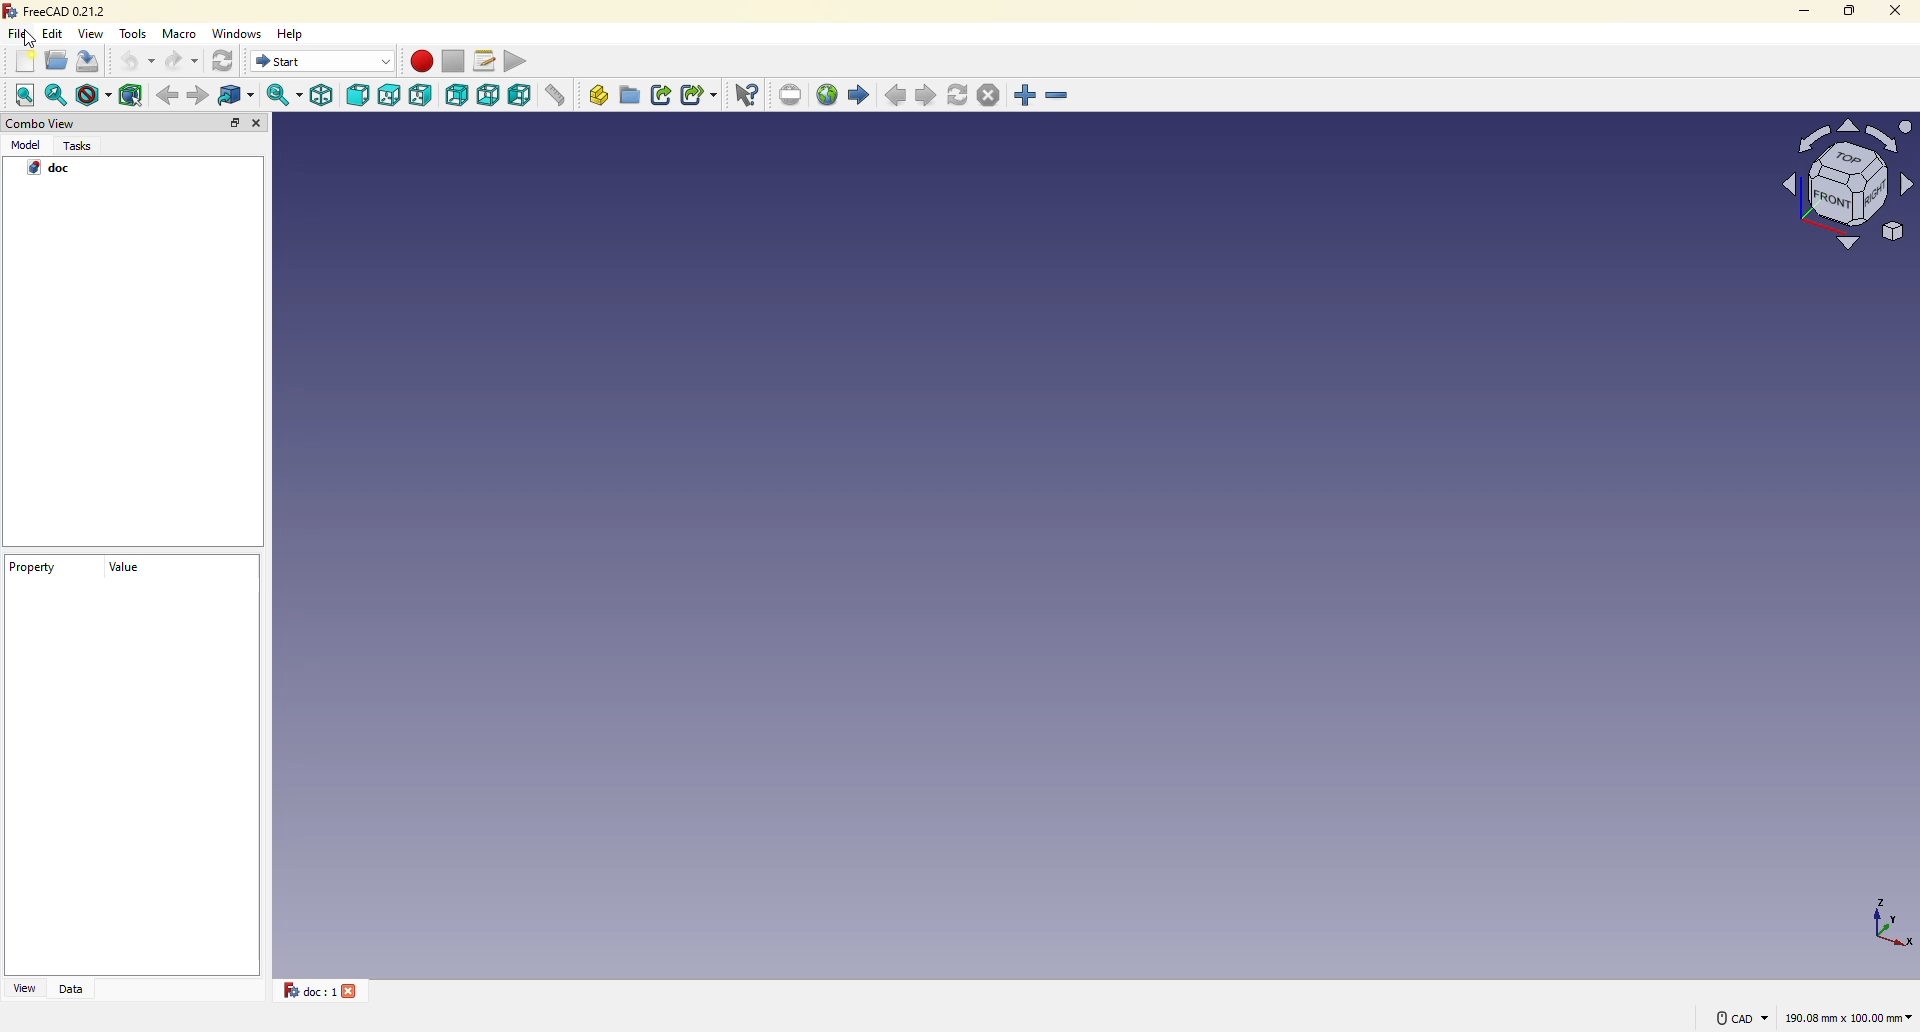 This screenshot has height=1032, width=1920. What do you see at coordinates (423, 95) in the screenshot?
I see `right` at bounding box center [423, 95].